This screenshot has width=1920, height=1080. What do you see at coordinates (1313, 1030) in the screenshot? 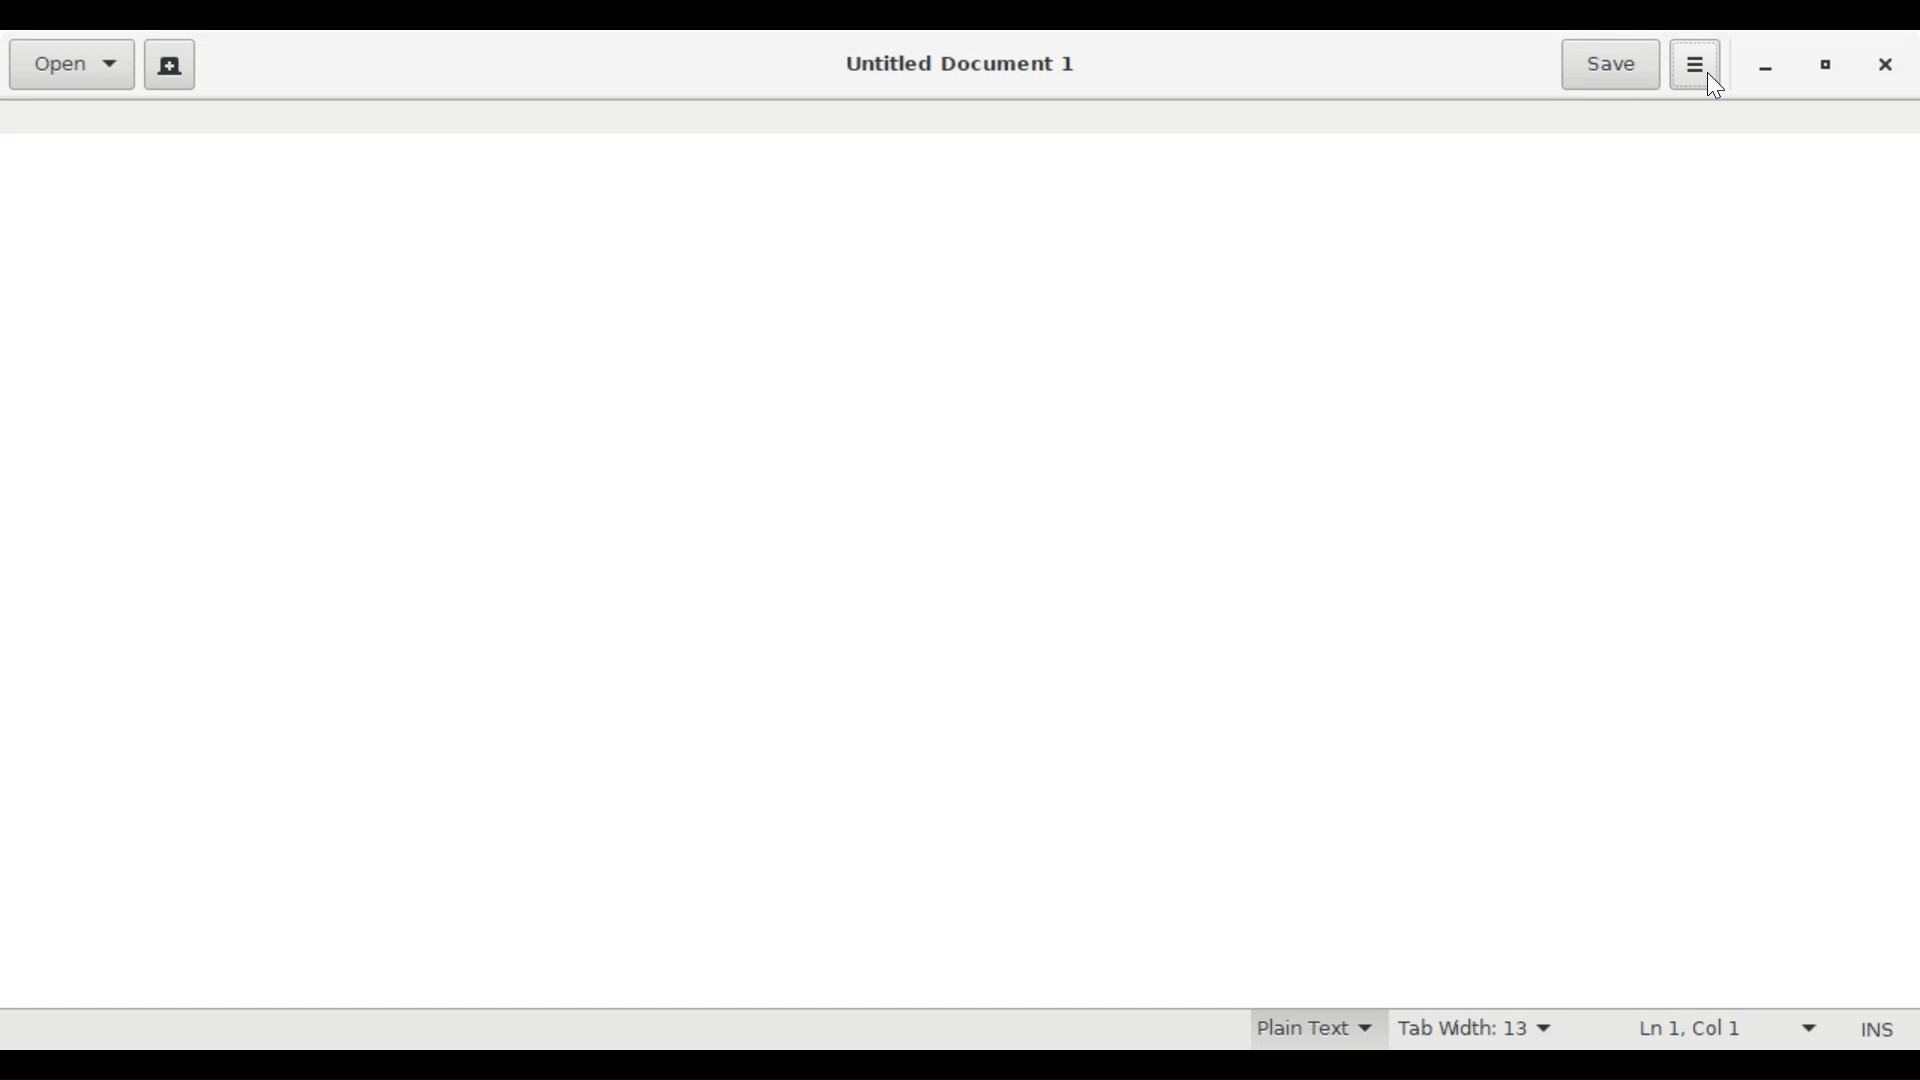
I see `Plain Text` at bounding box center [1313, 1030].